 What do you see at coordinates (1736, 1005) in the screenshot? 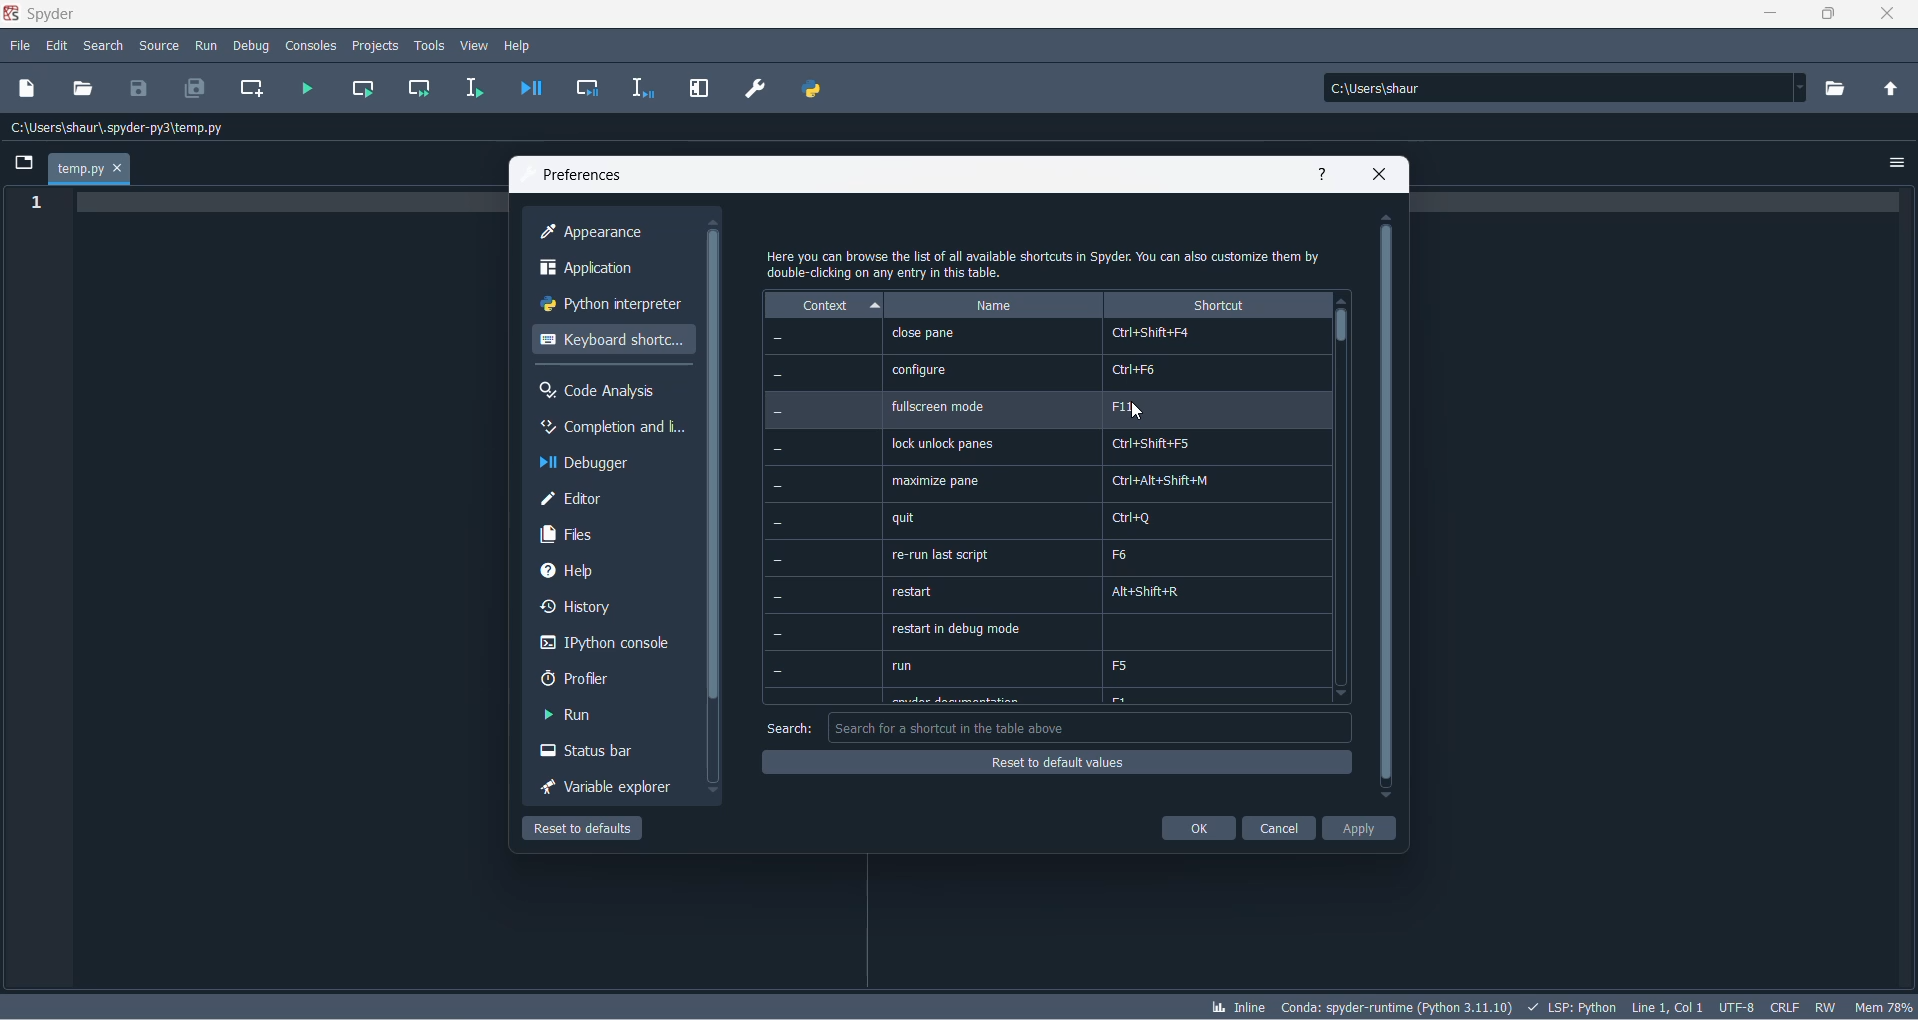
I see `charset` at bounding box center [1736, 1005].